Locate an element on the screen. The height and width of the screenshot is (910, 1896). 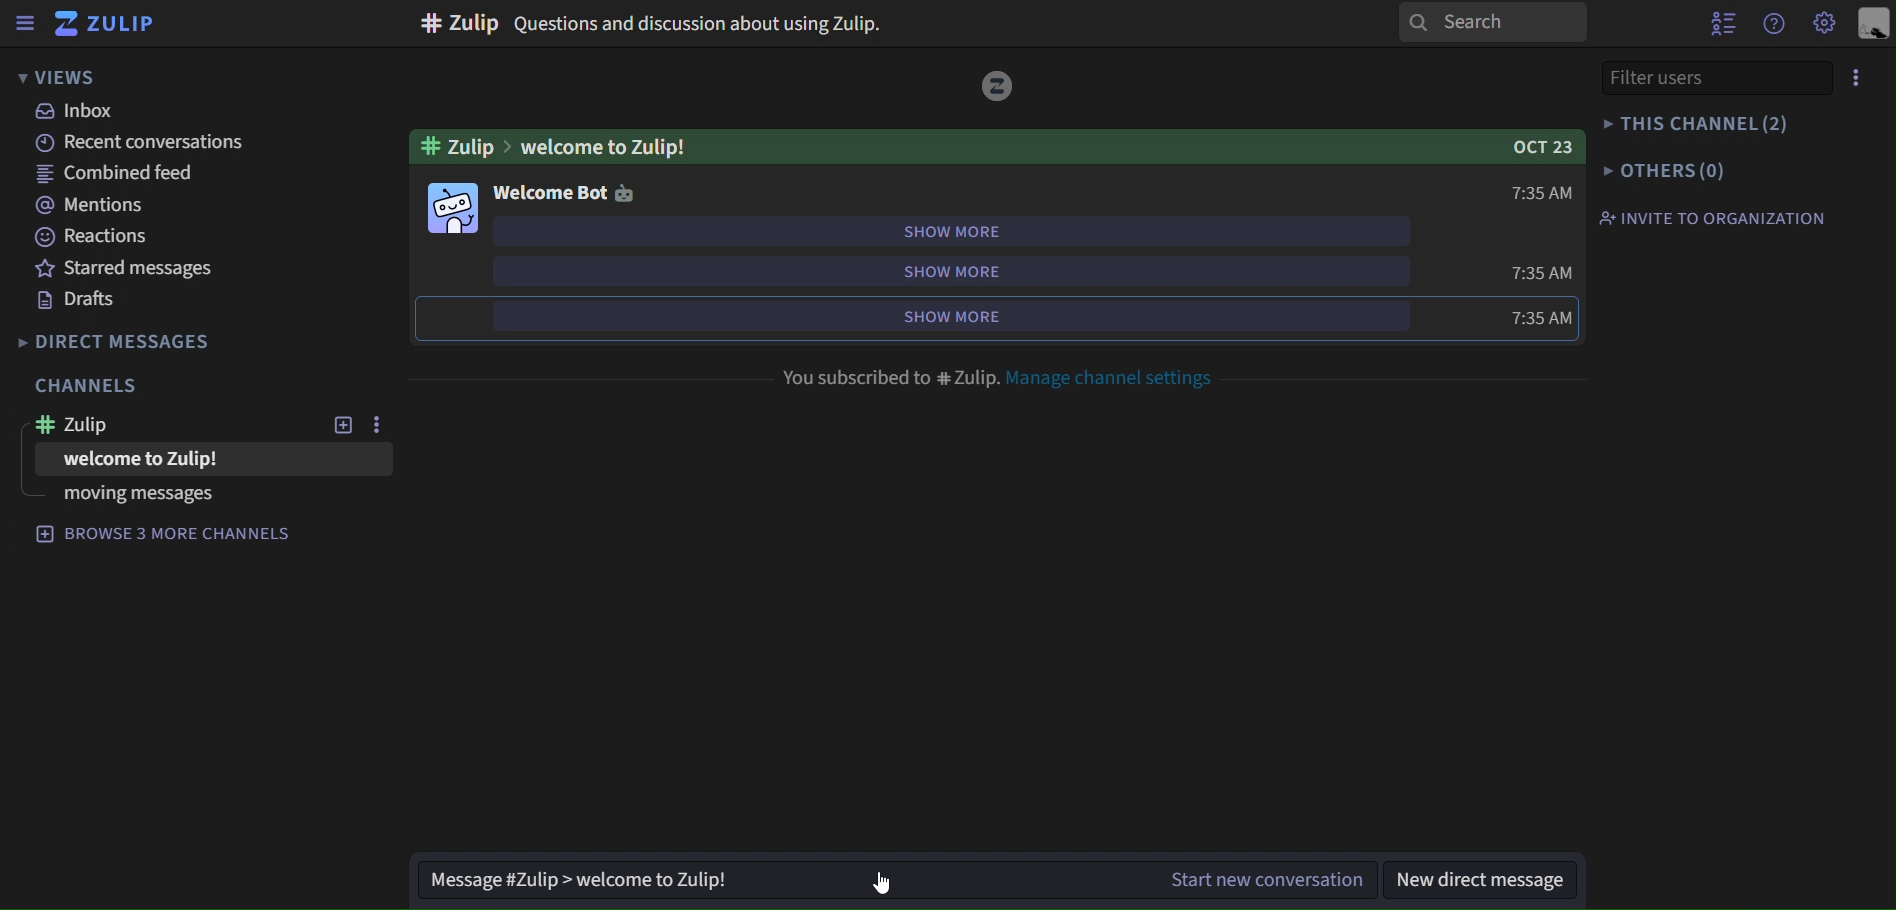
moving messages is located at coordinates (135, 496).